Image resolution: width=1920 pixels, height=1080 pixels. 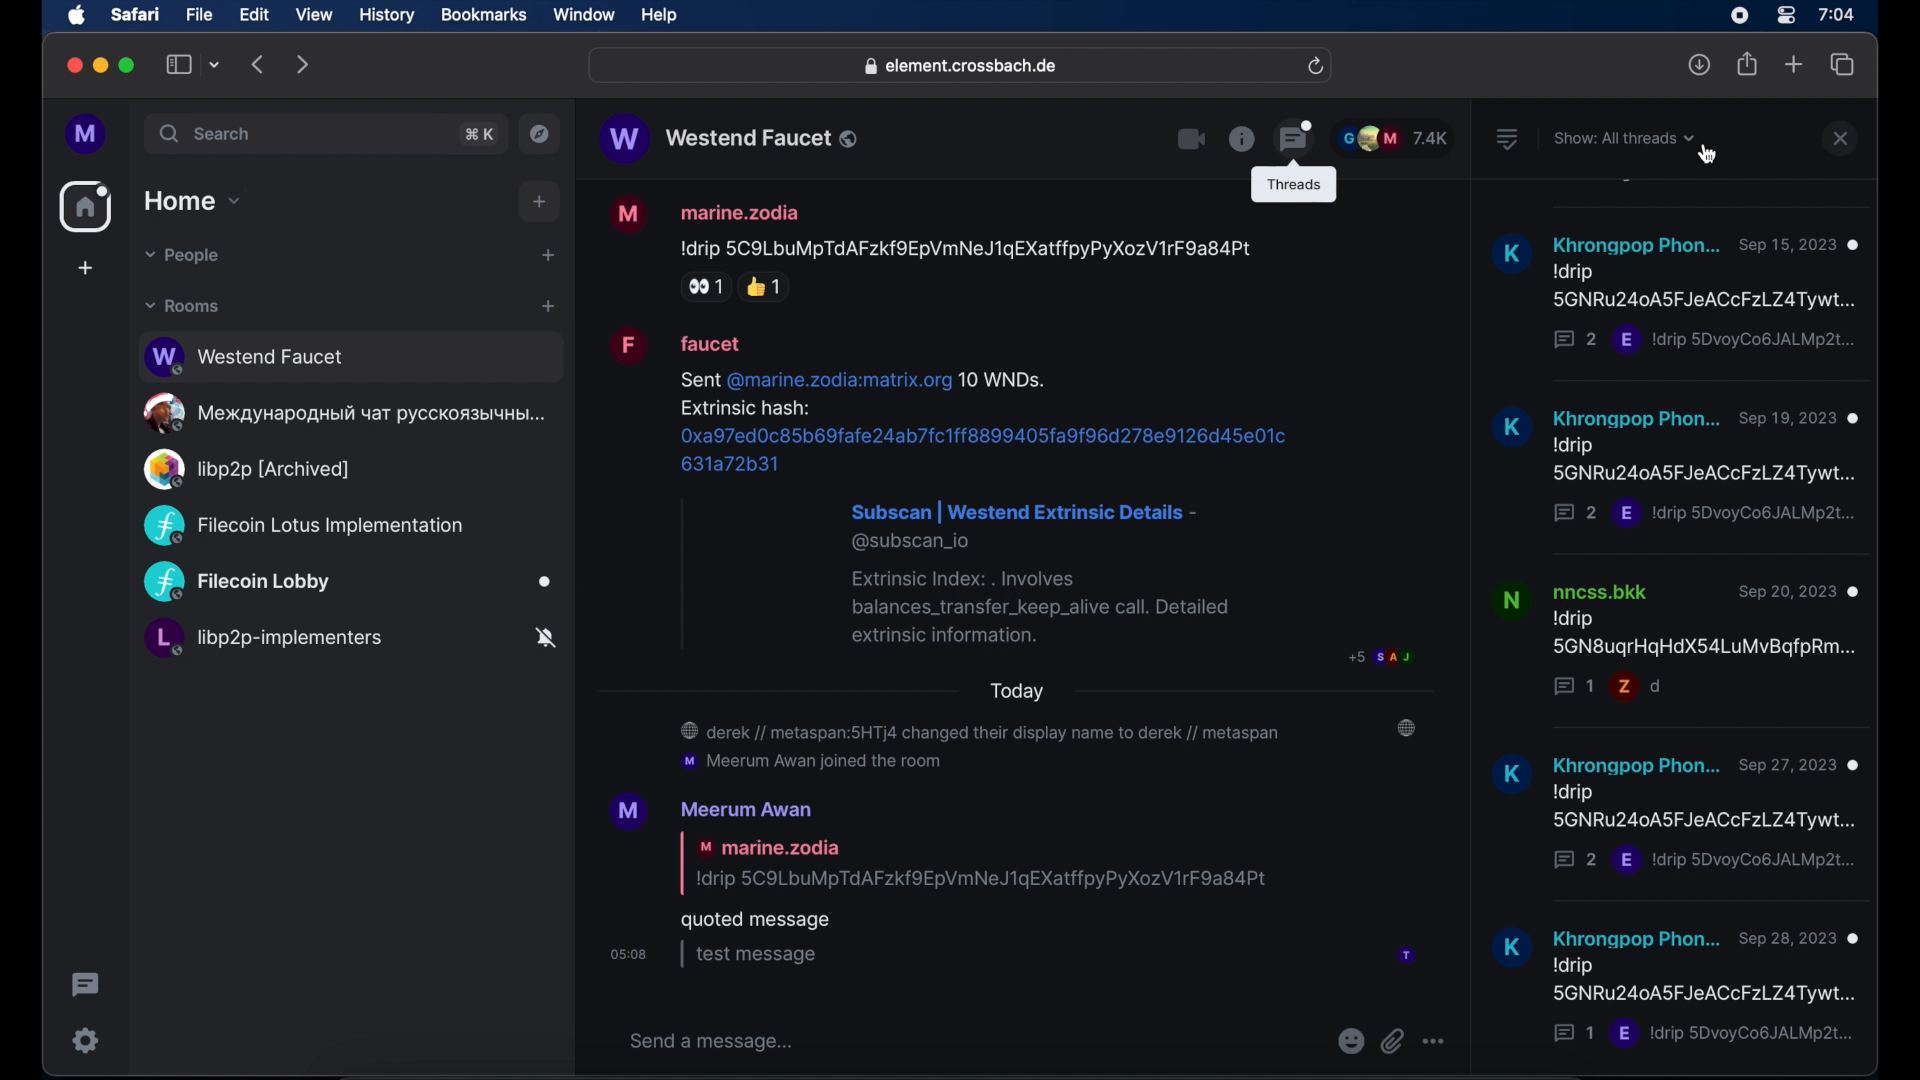 What do you see at coordinates (87, 207) in the screenshot?
I see `home` at bounding box center [87, 207].